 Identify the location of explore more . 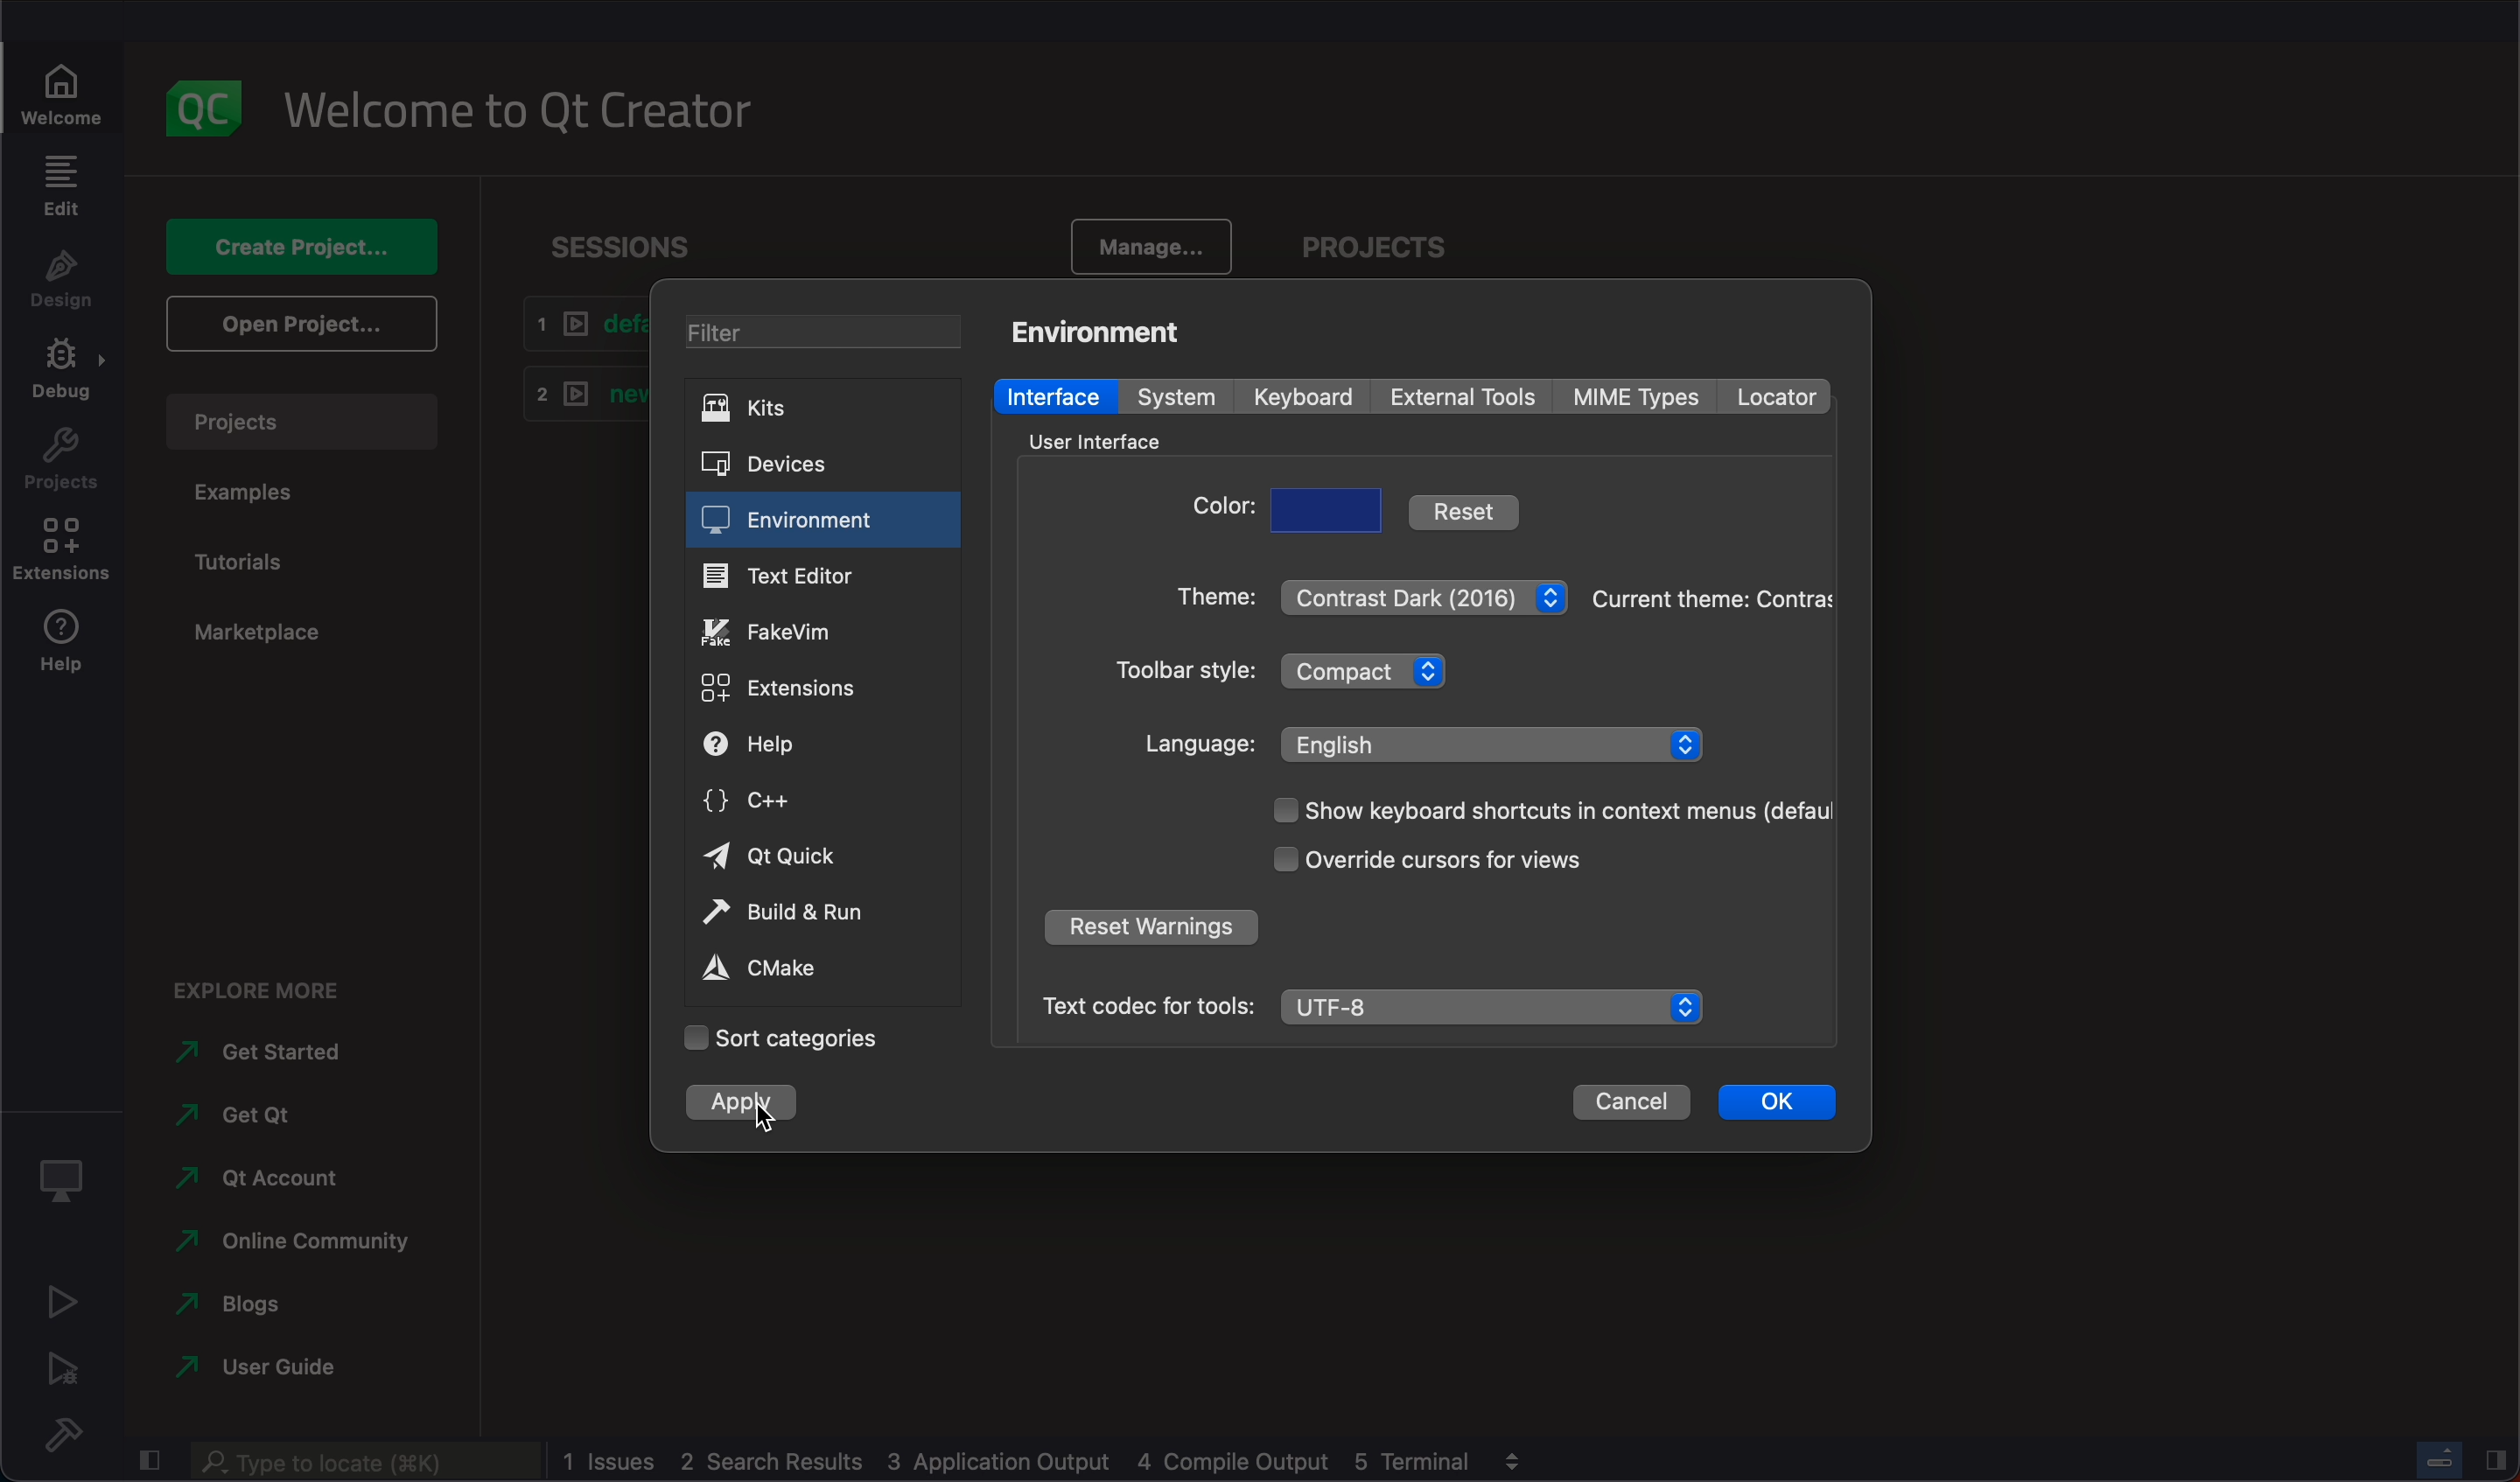
(272, 986).